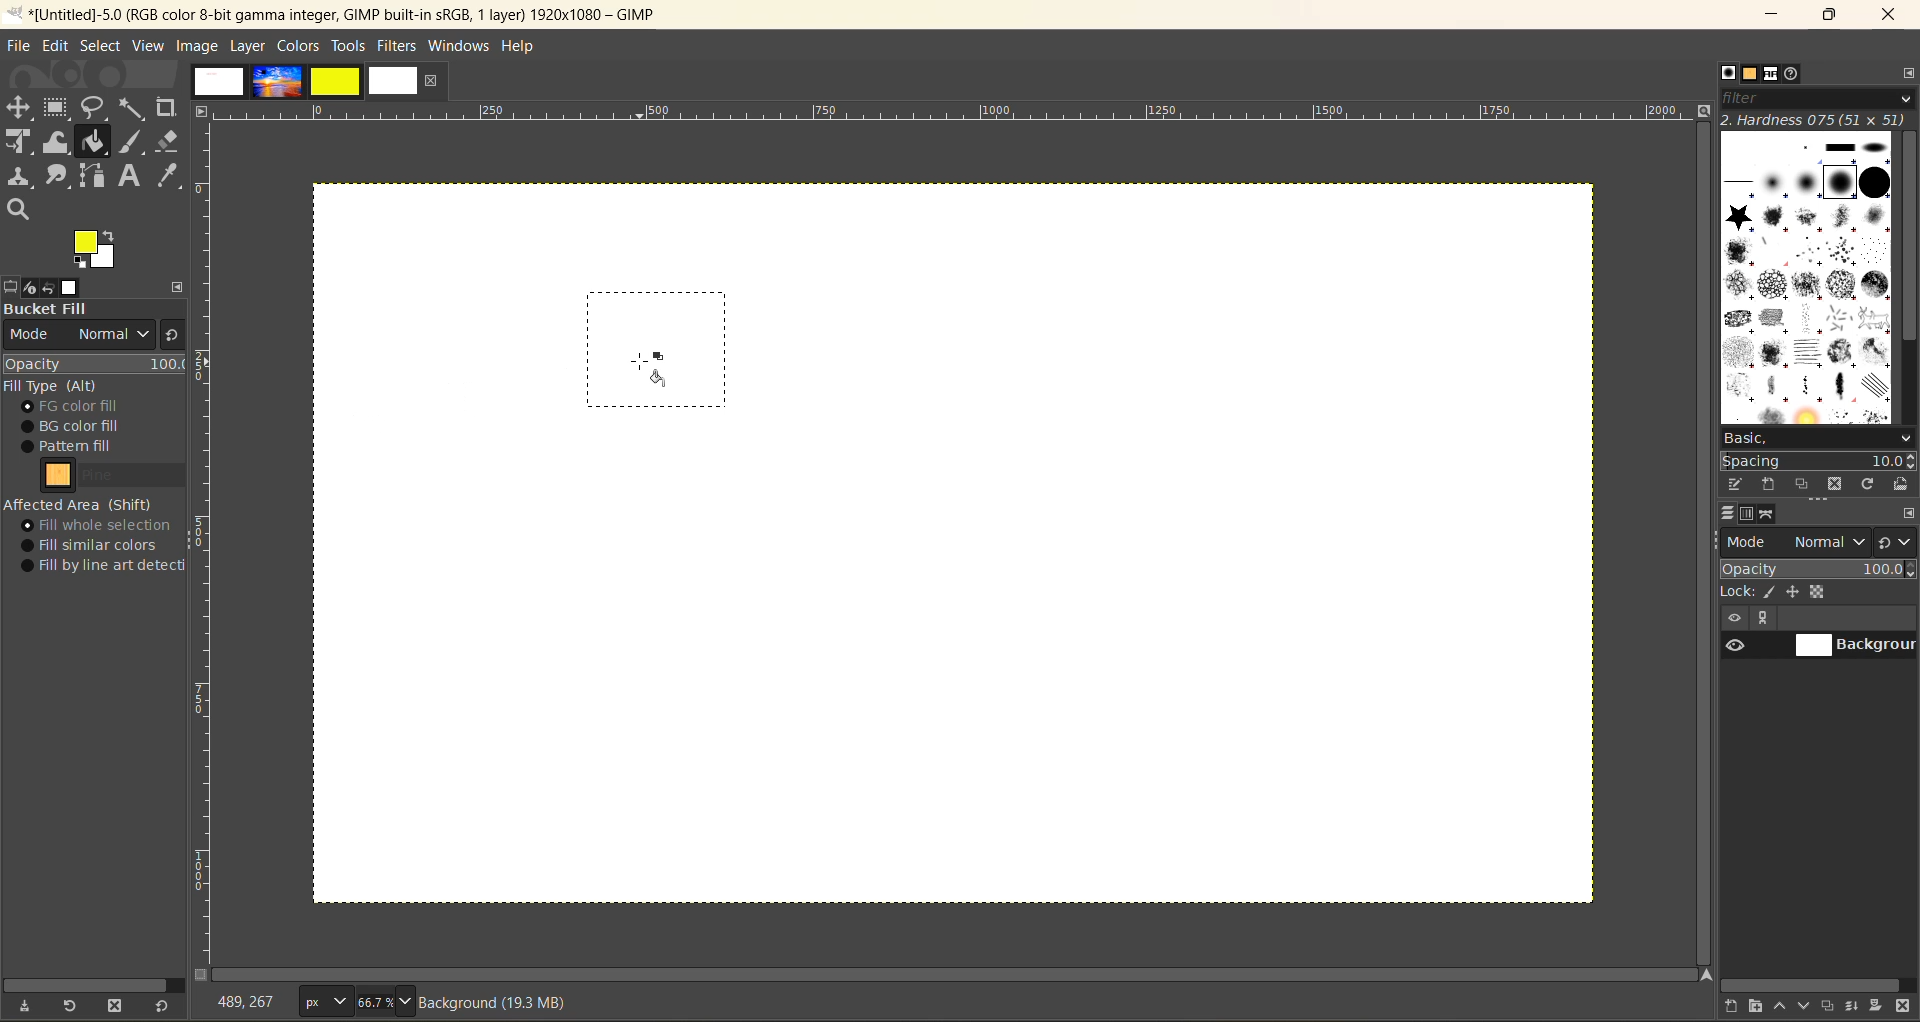 Image resolution: width=1920 pixels, height=1022 pixels. I want to click on undo history, so click(47, 289).